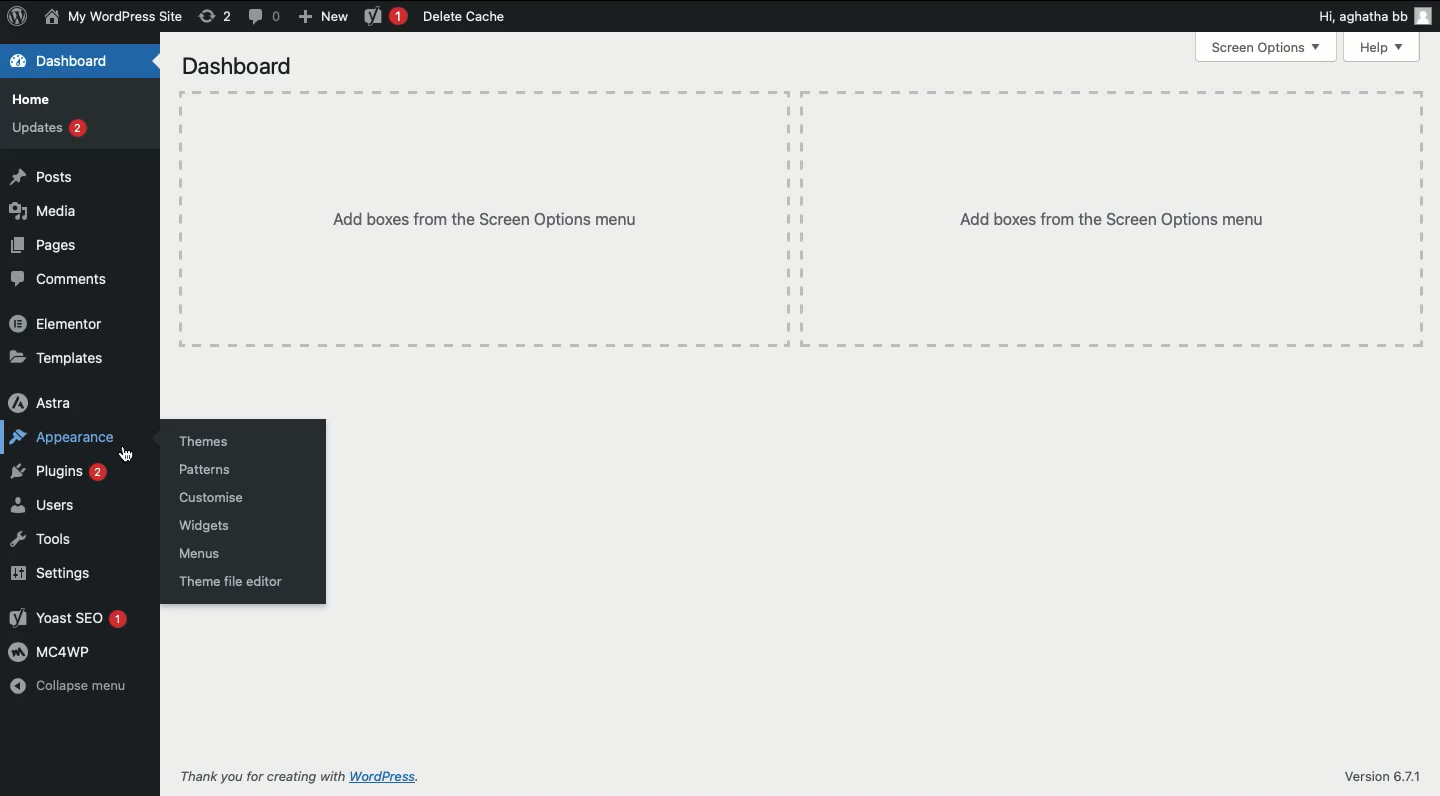 Image resolution: width=1440 pixels, height=796 pixels. What do you see at coordinates (217, 469) in the screenshot?
I see `Patterns` at bounding box center [217, 469].